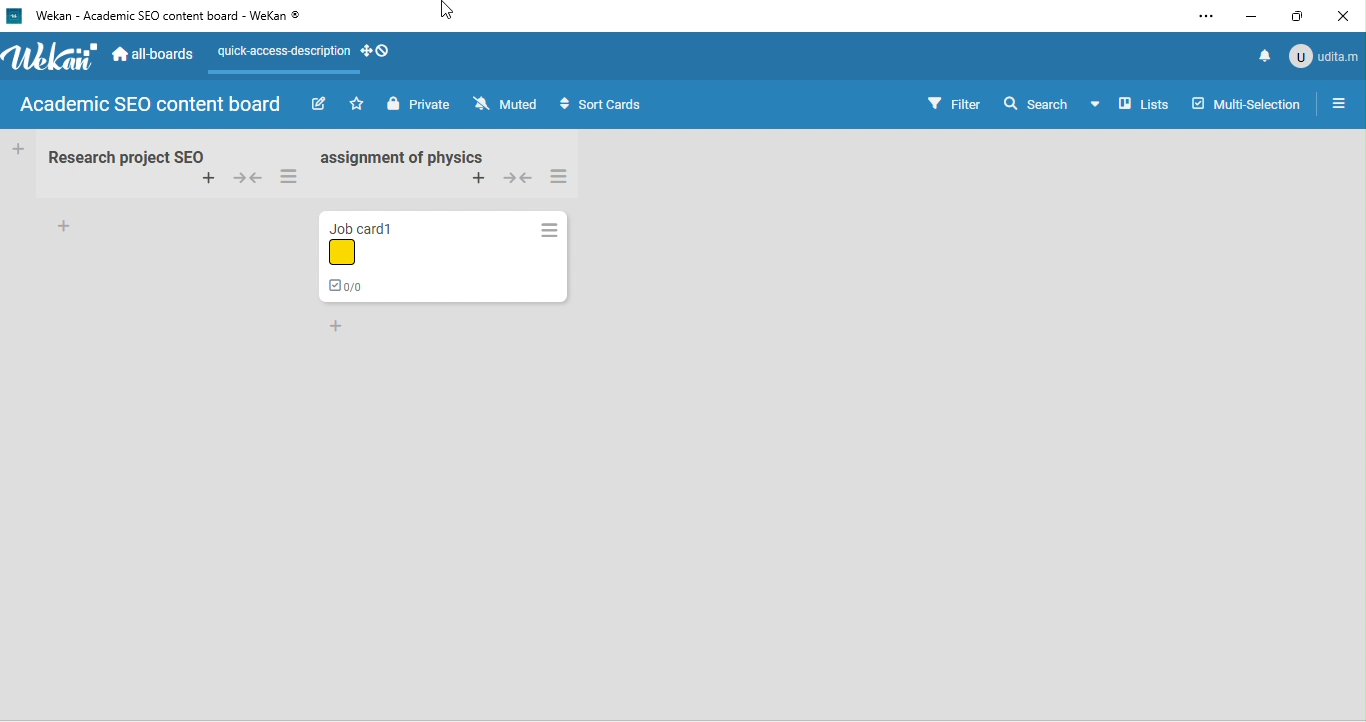 This screenshot has width=1366, height=722. I want to click on List Action, so click(549, 229).